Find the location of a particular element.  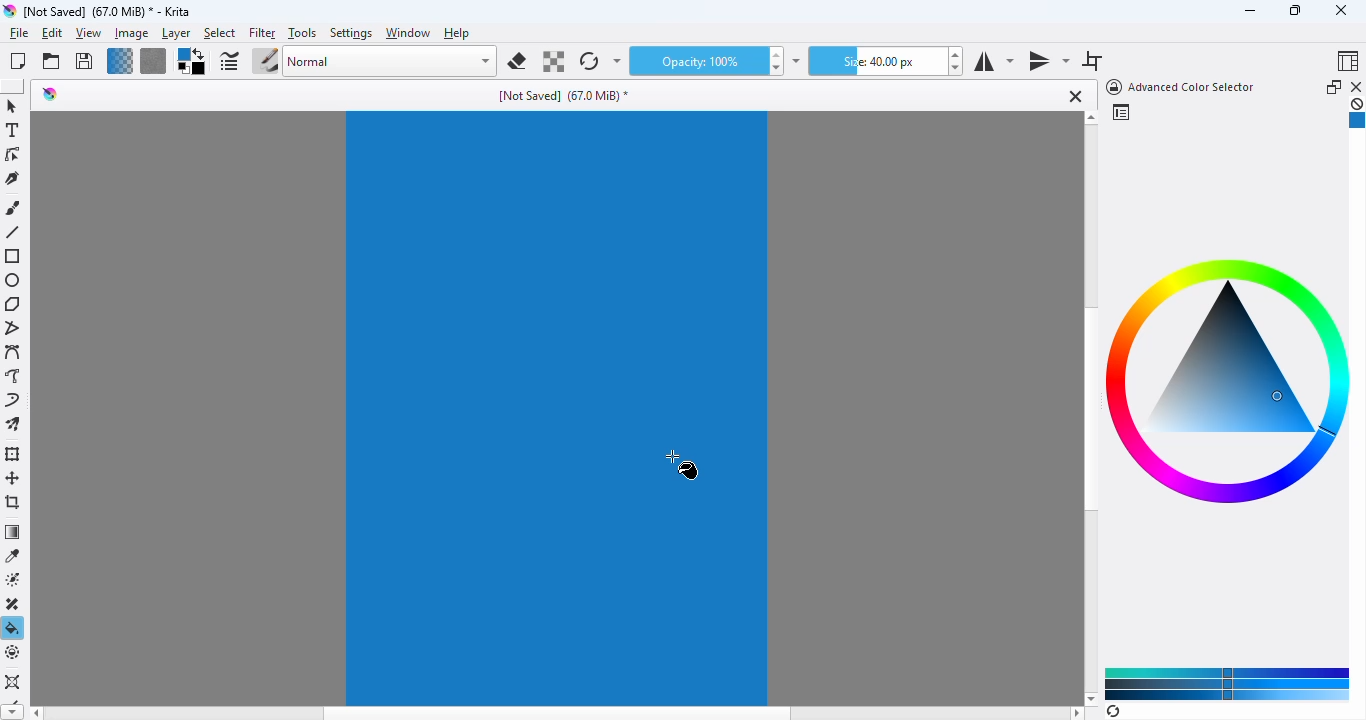

line tool is located at coordinates (12, 232).